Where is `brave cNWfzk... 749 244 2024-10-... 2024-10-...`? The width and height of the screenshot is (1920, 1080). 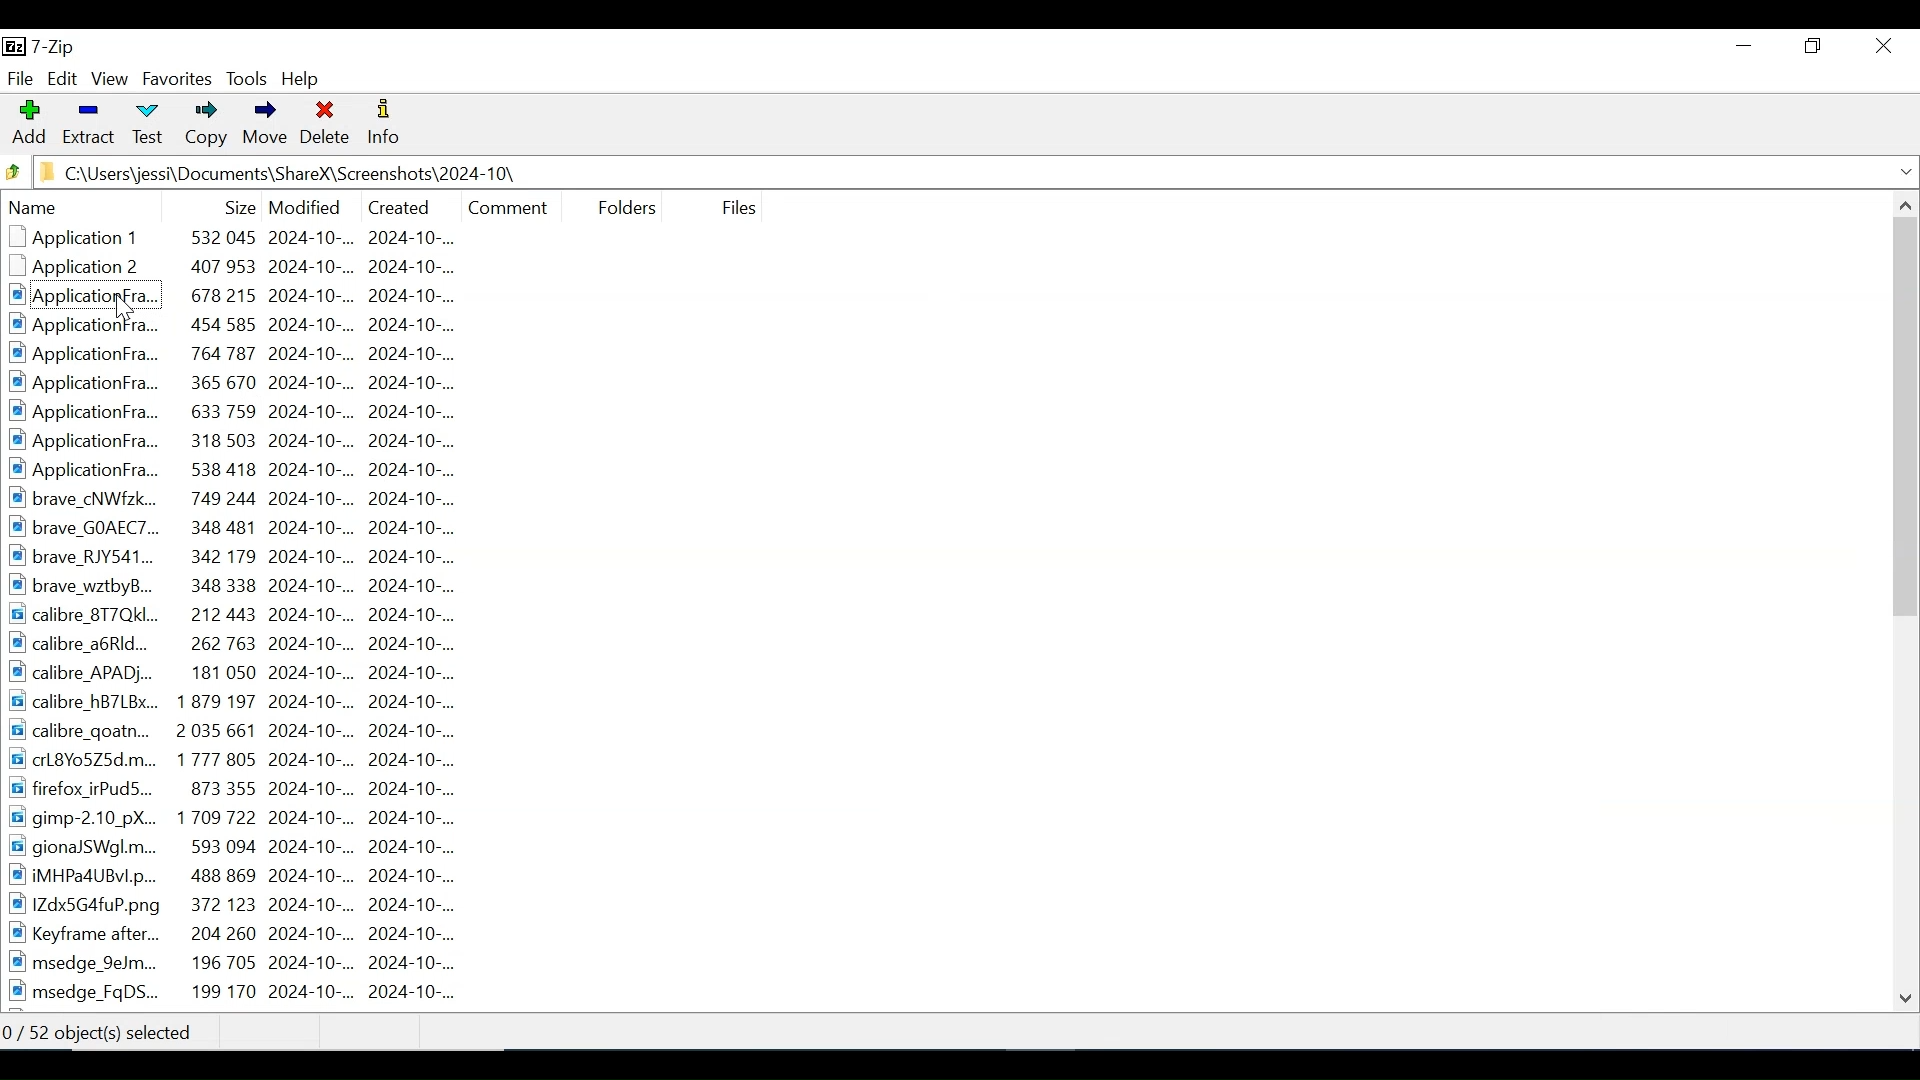 brave cNWfzk... 749 244 2024-10-... 2024-10-... is located at coordinates (246, 498).